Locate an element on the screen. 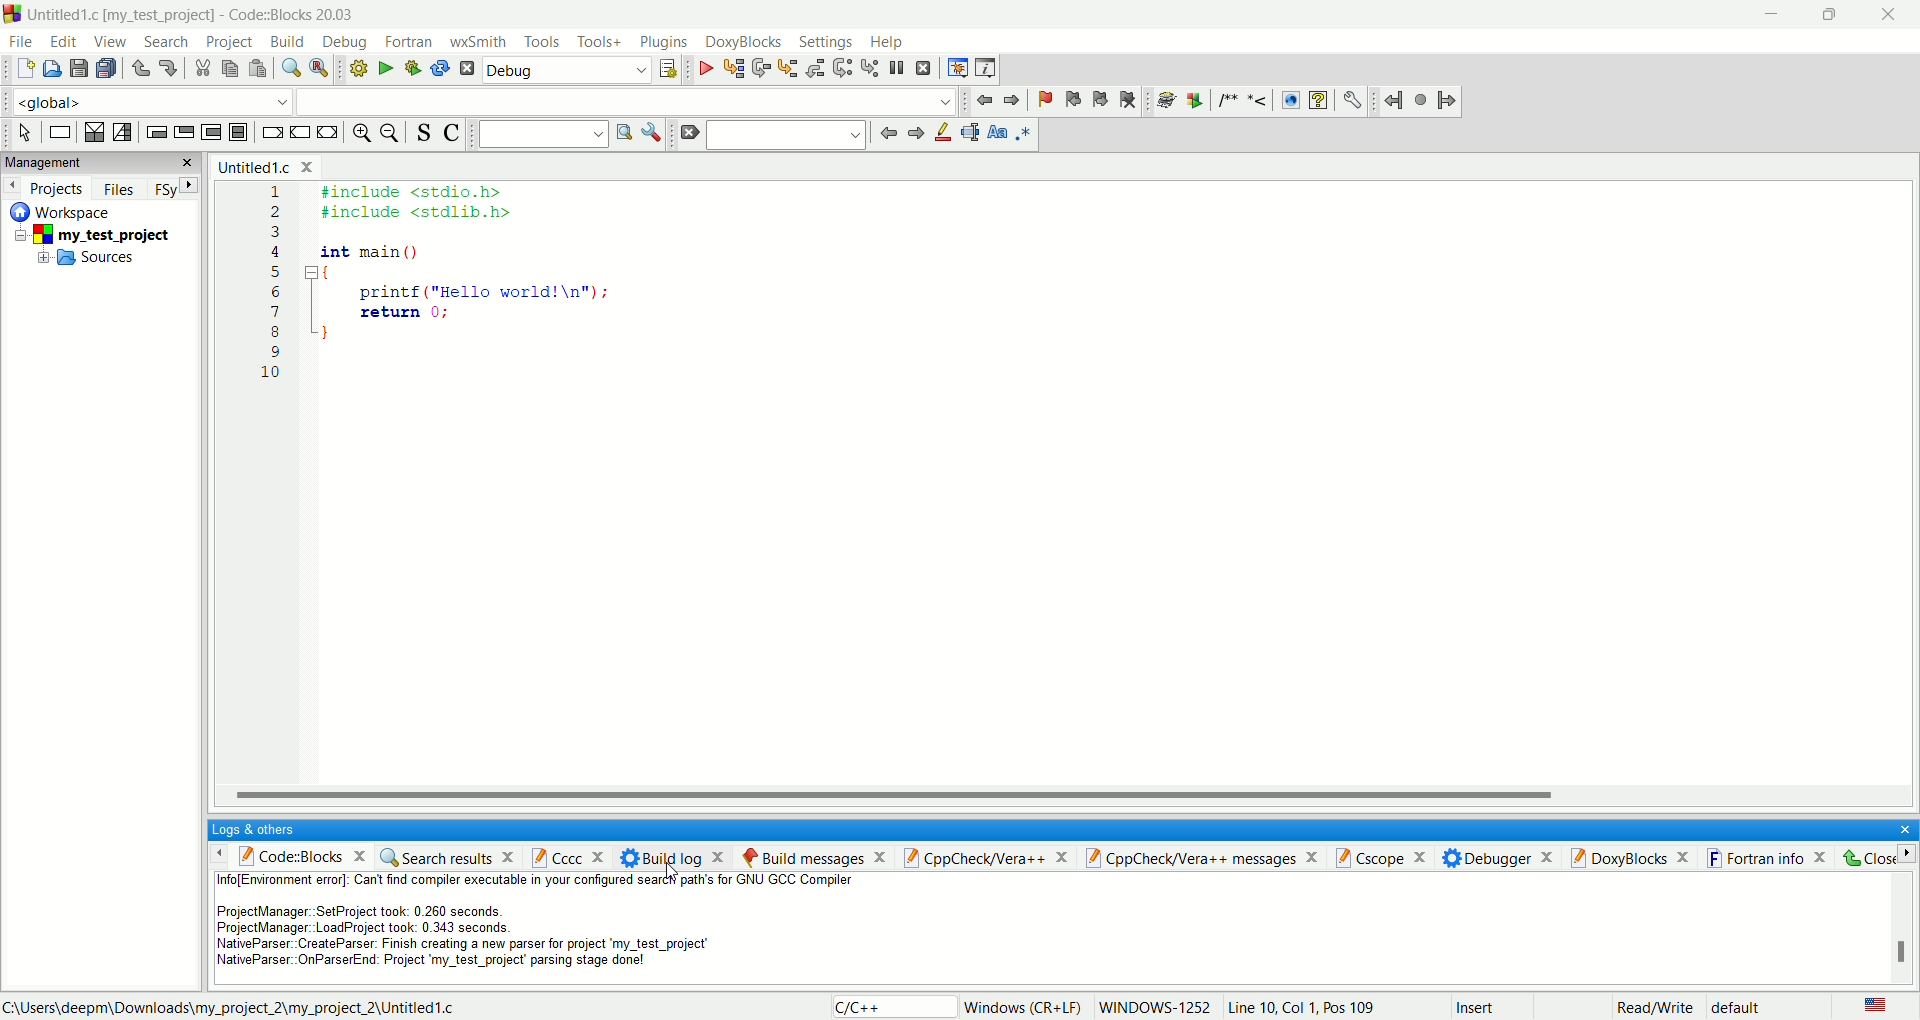 The width and height of the screenshot is (1920, 1020). toggle comment is located at coordinates (449, 133).